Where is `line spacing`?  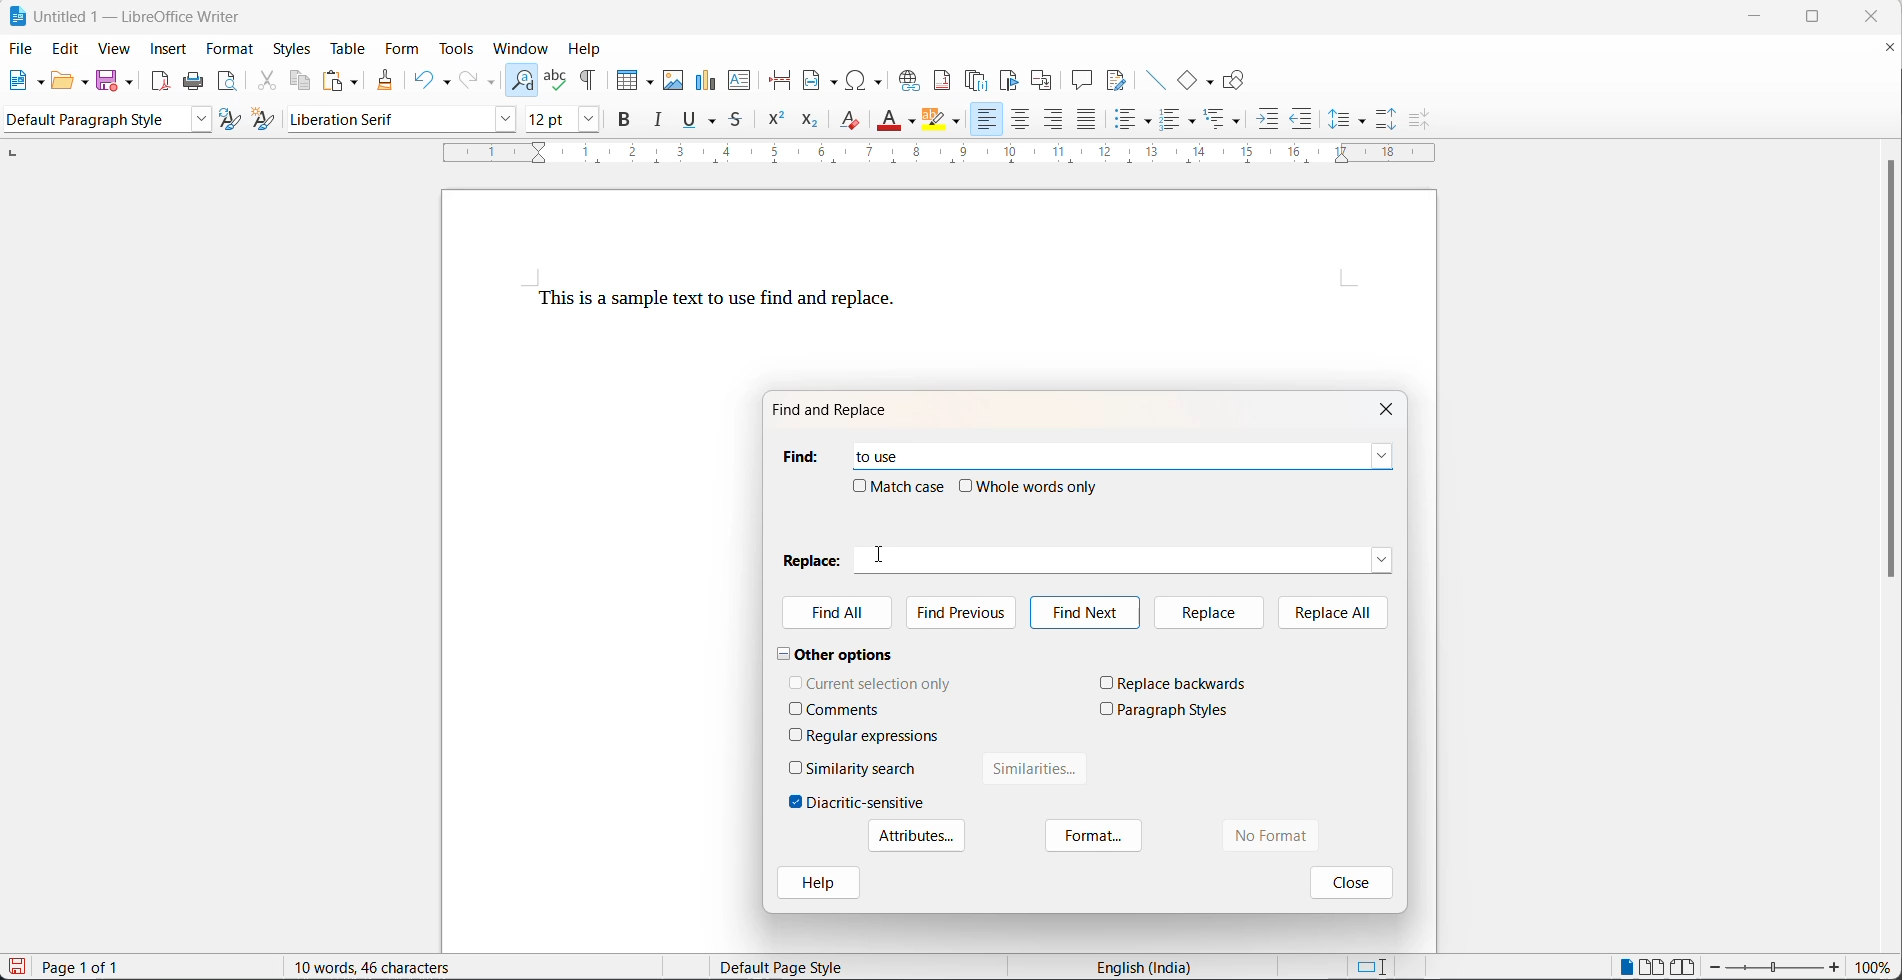 line spacing is located at coordinates (1363, 122).